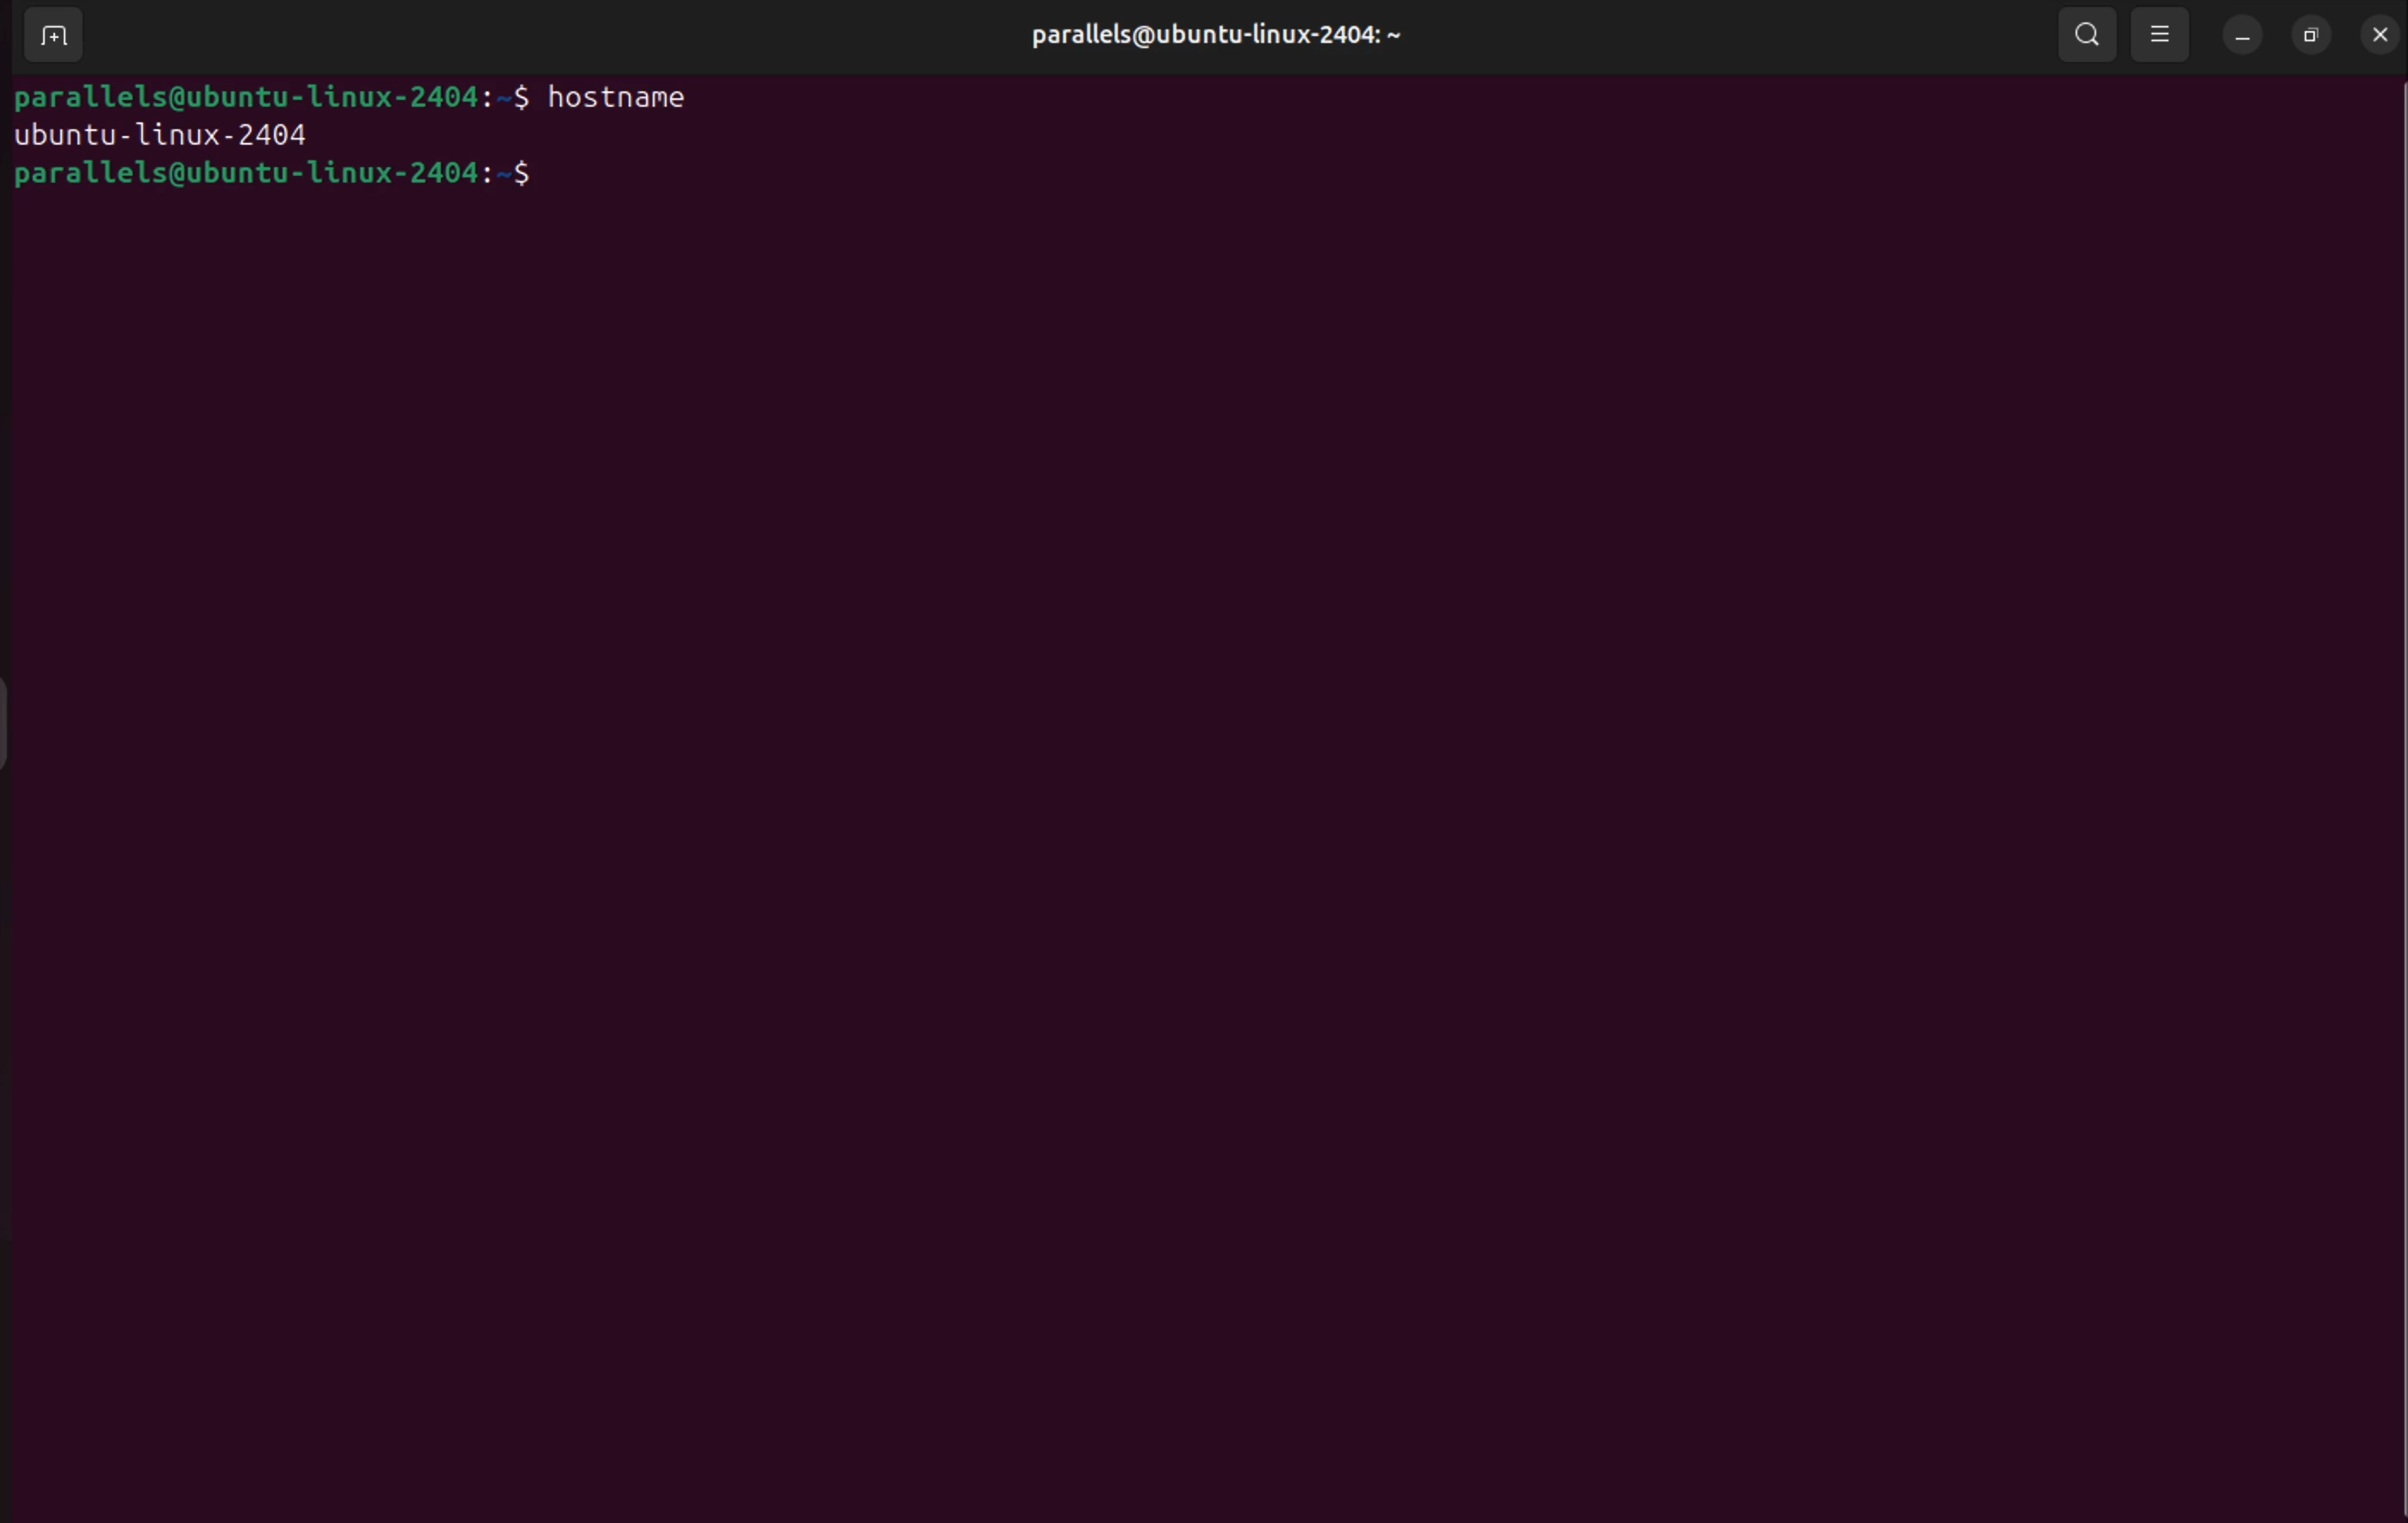 This screenshot has width=2408, height=1523. Describe the element at coordinates (2389, 745) in the screenshot. I see `Scrollbar` at that location.